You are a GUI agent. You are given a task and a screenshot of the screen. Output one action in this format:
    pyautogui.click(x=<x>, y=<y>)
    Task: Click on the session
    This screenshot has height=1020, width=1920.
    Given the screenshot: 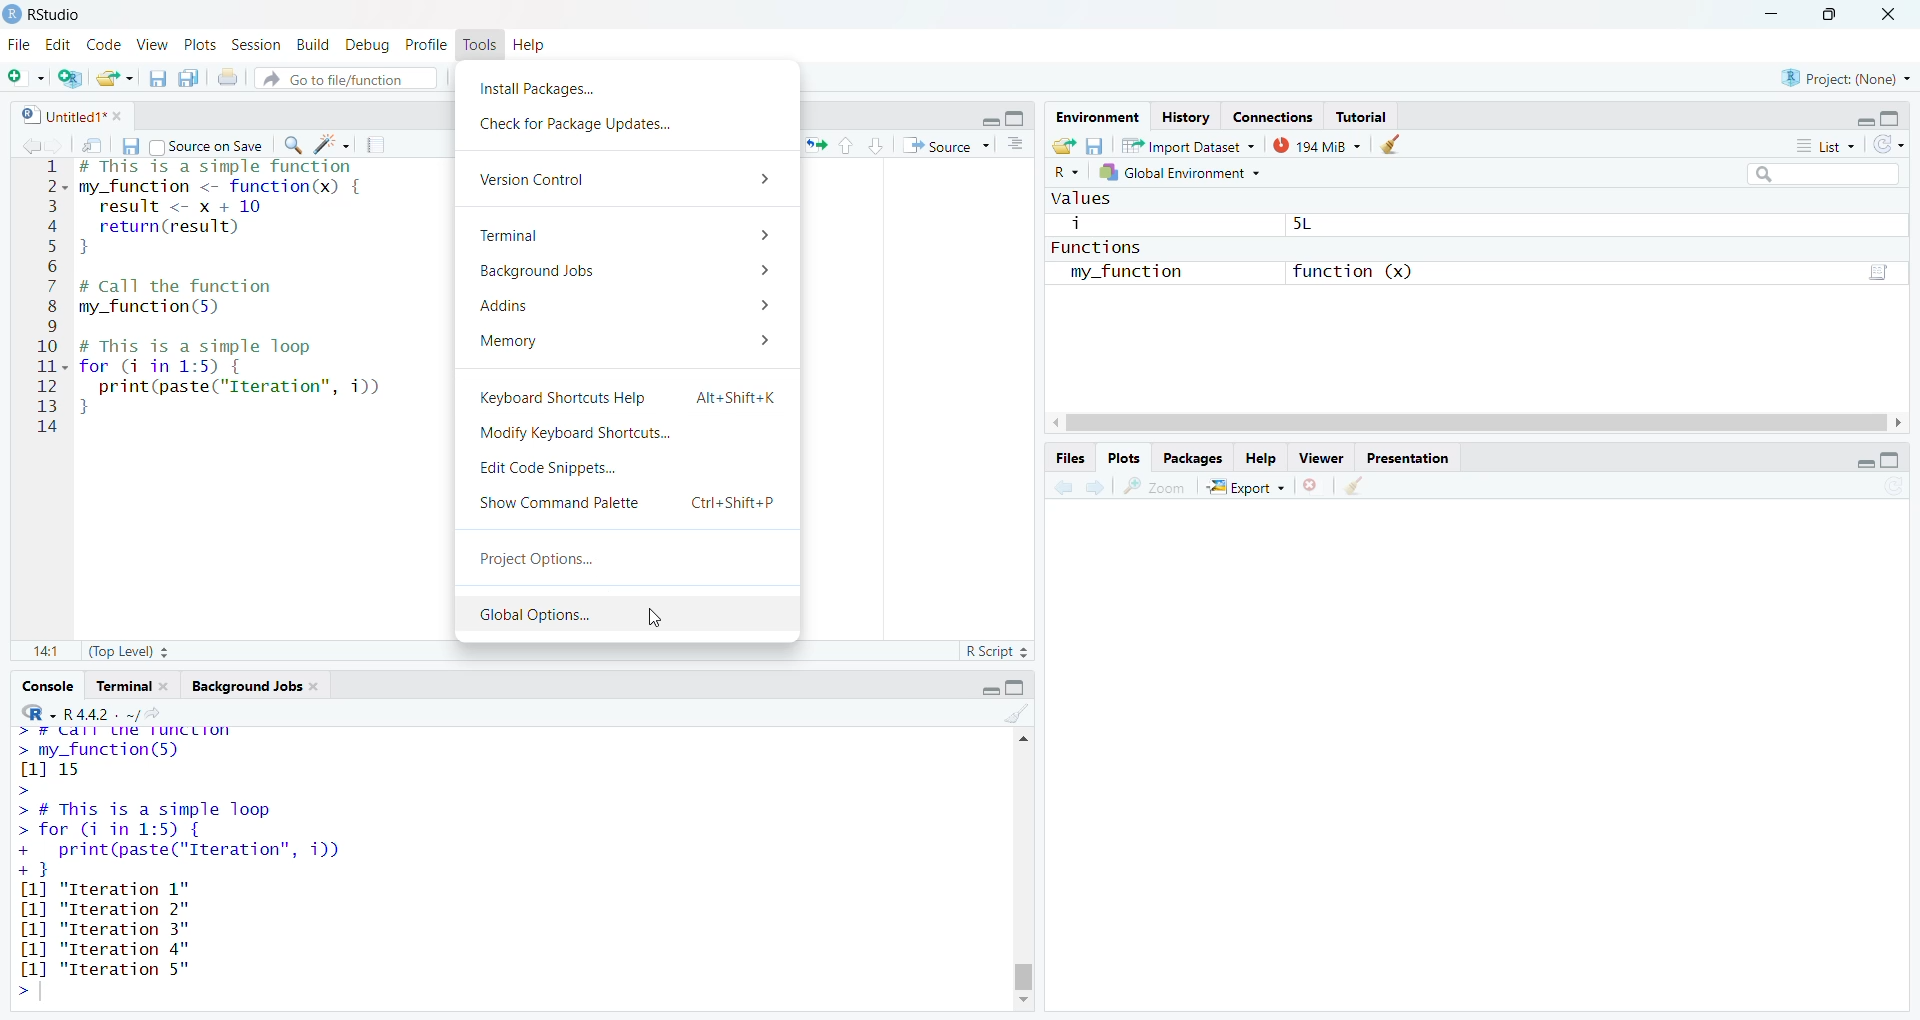 What is the action you would take?
    pyautogui.click(x=254, y=42)
    